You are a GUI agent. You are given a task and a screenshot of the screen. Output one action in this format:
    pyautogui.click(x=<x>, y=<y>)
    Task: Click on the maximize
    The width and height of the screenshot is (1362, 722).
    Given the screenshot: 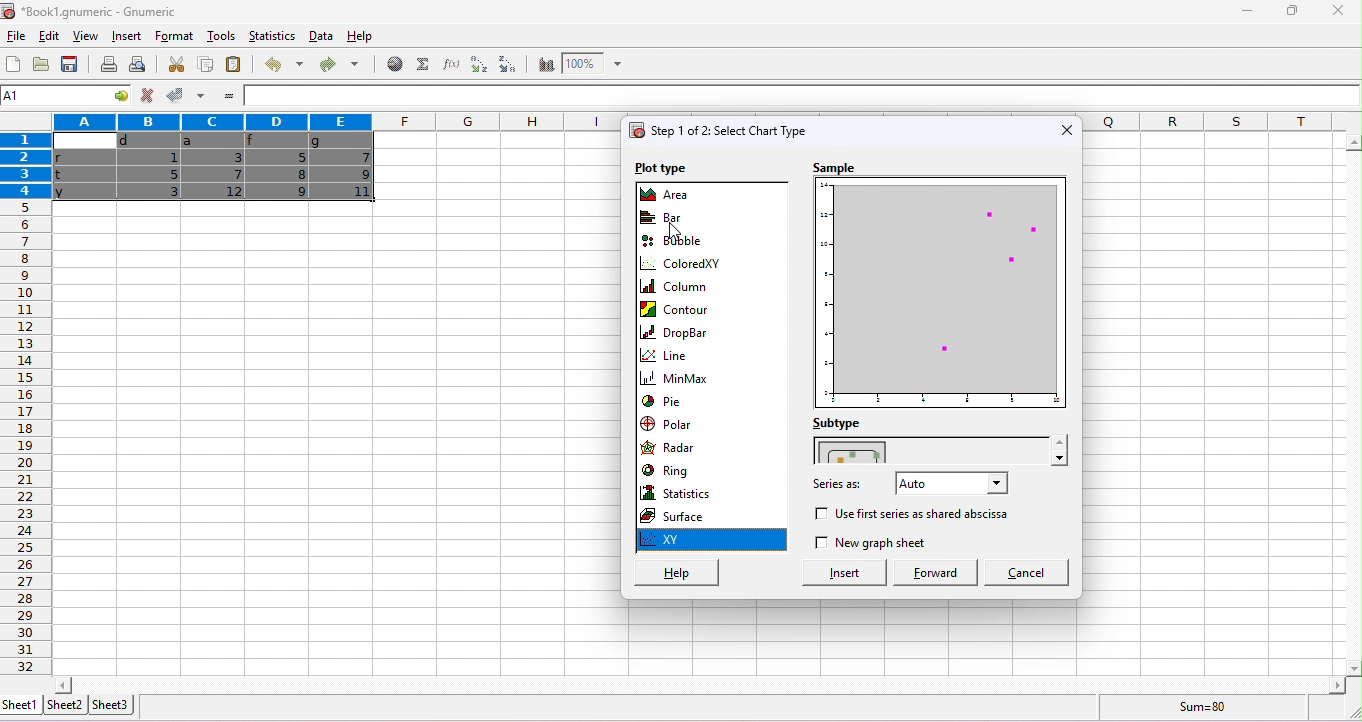 What is the action you would take?
    pyautogui.click(x=1293, y=13)
    